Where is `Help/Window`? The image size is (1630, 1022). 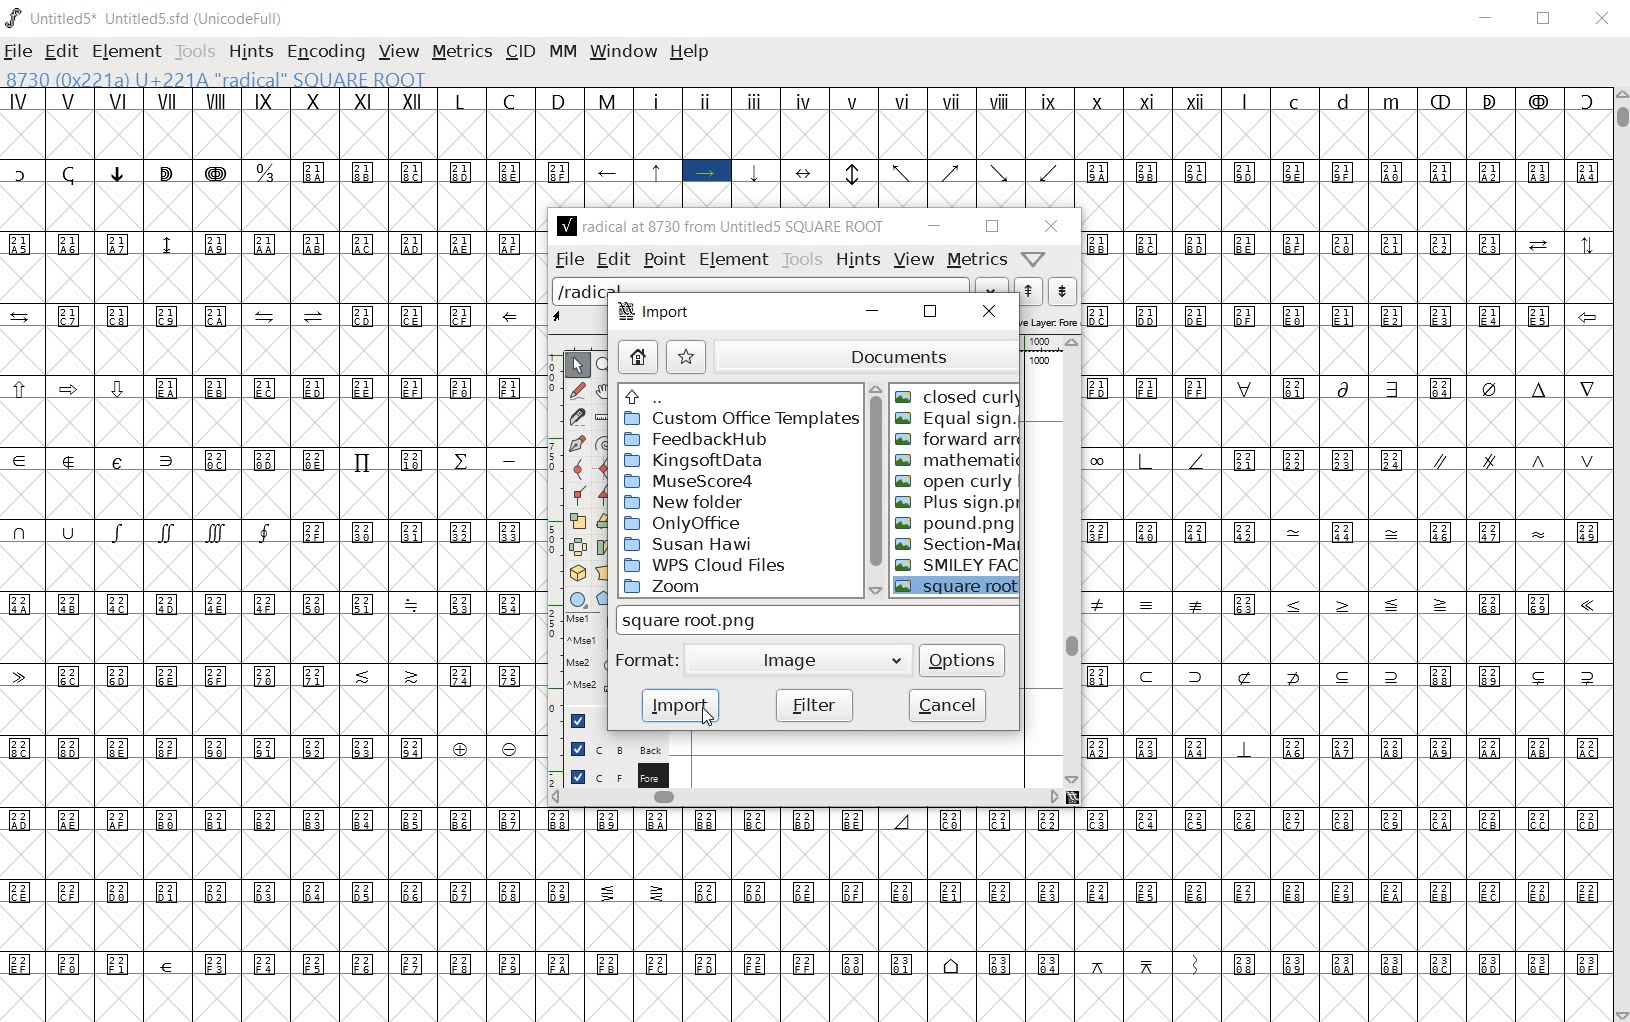 Help/Window is located at coordinates (1034, 261).